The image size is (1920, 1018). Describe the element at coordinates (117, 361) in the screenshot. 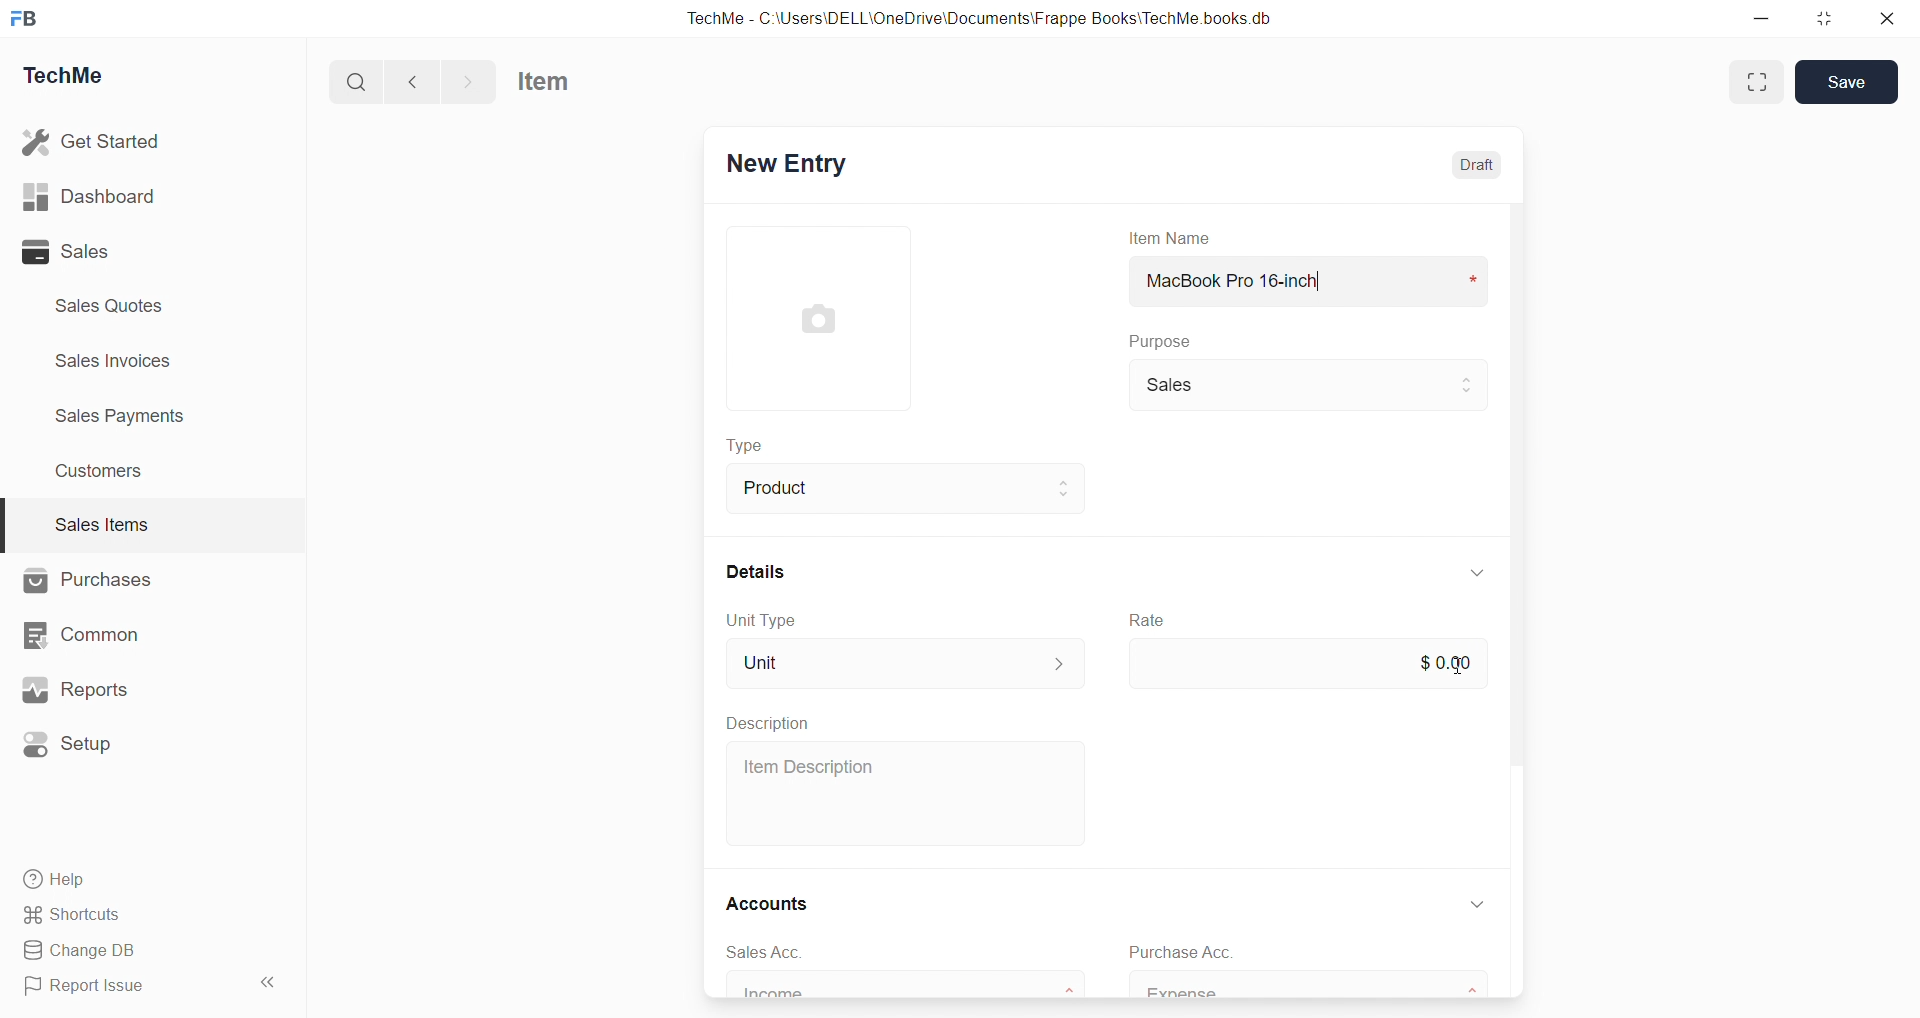

I see `Sales invoices` at that location.